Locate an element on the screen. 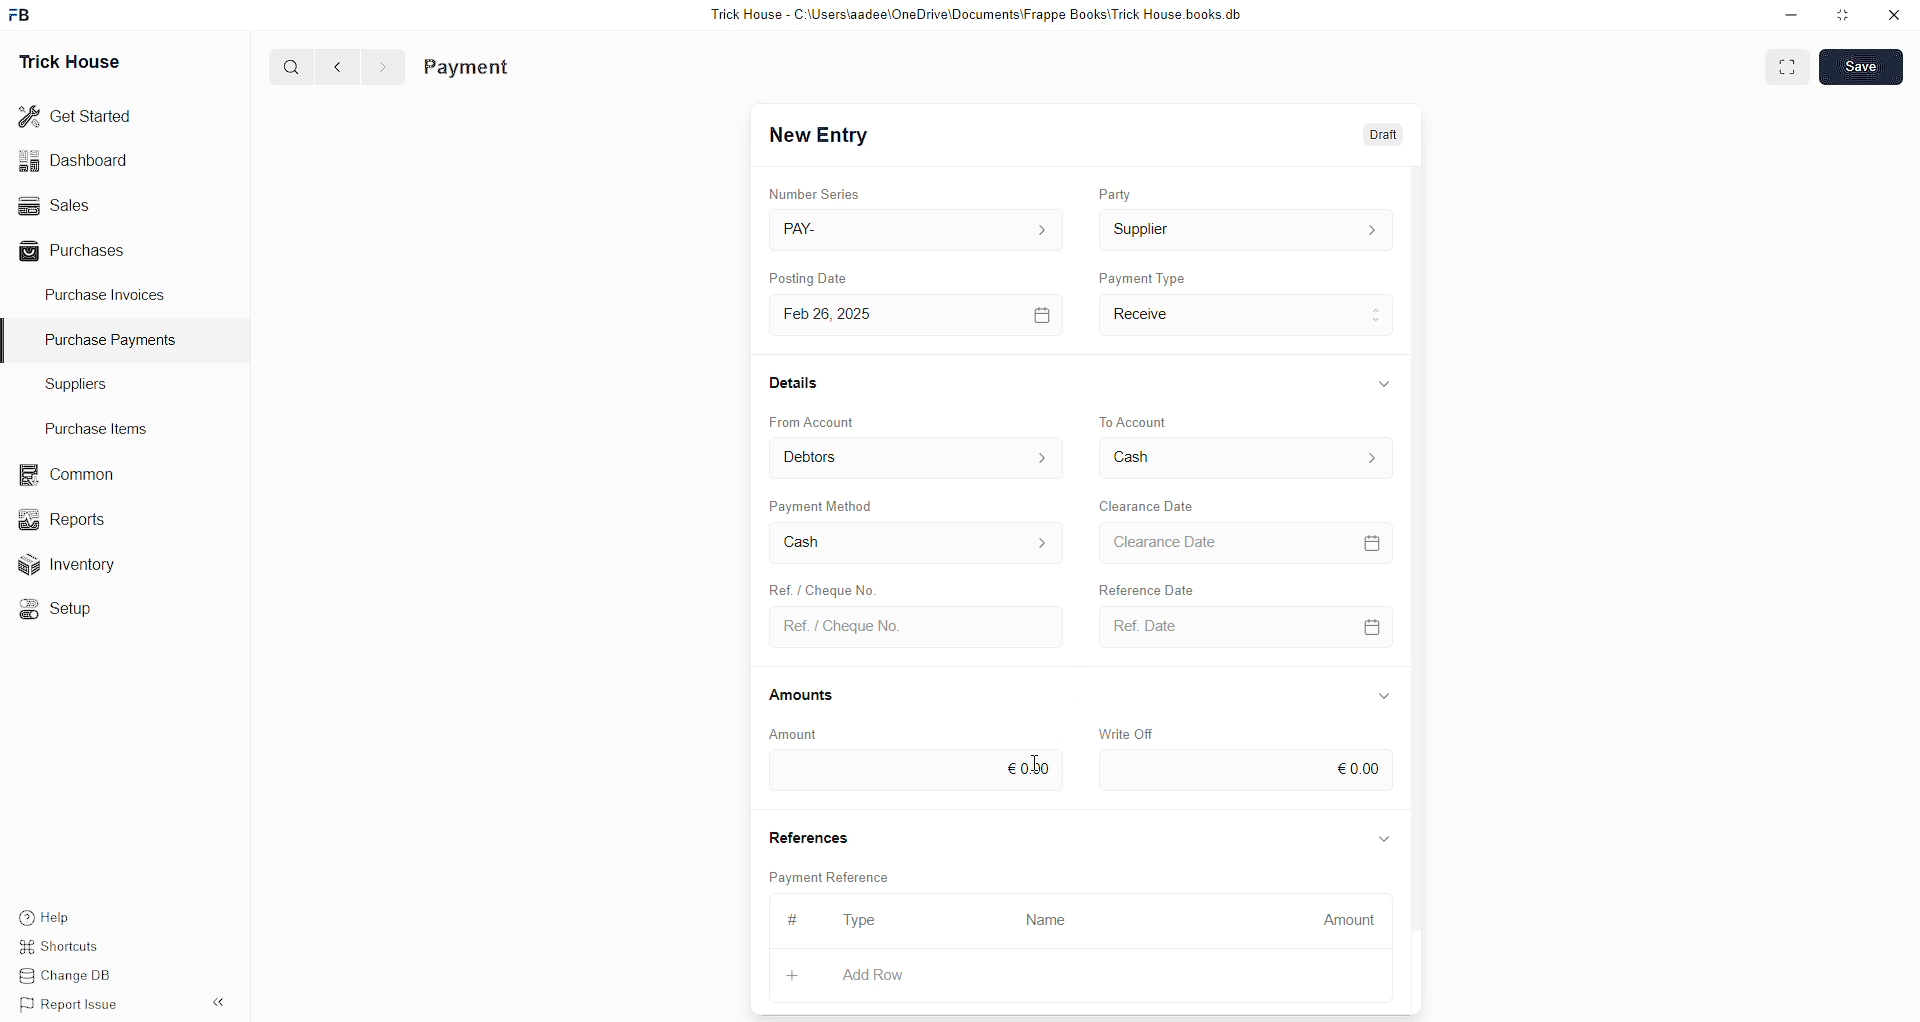  Write Off is located at coordinates (1127, 729).